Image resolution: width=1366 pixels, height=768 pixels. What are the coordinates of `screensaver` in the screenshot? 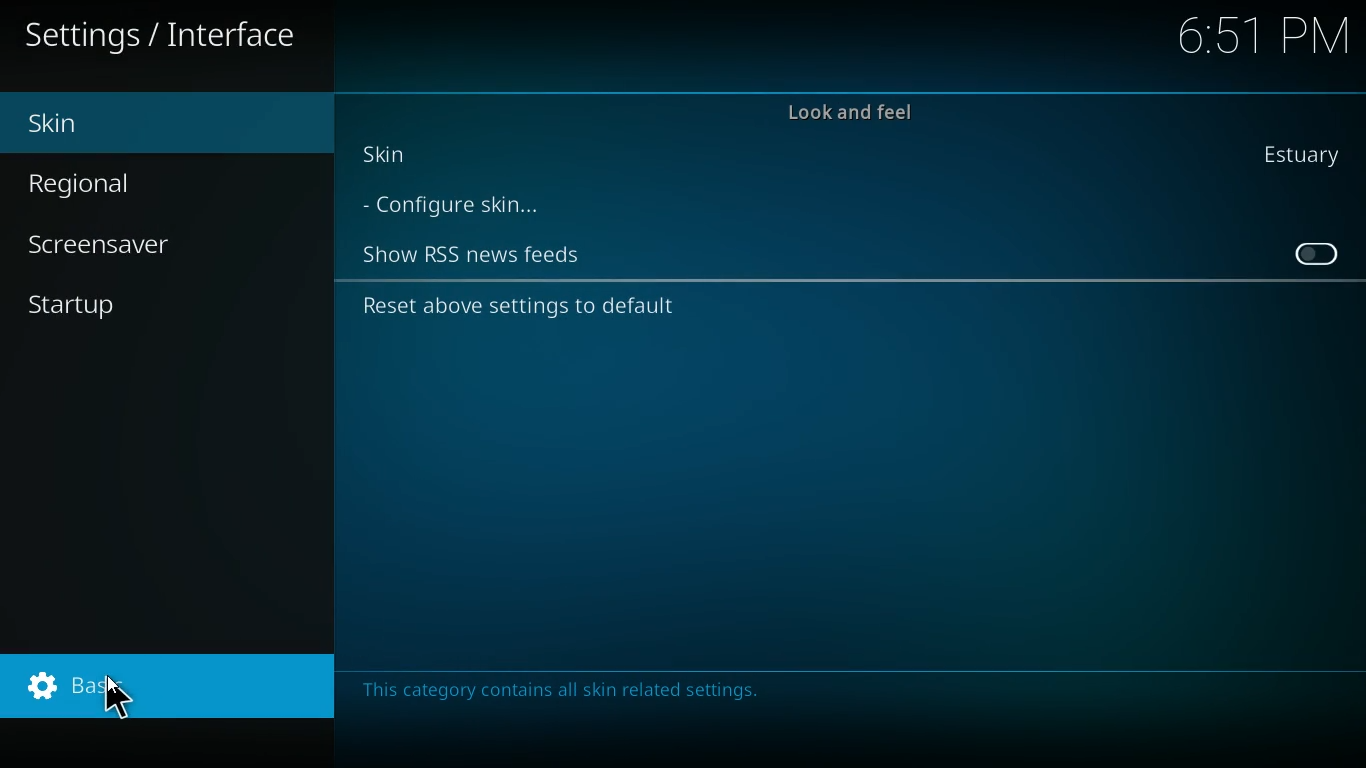 It's located at (128, 249).